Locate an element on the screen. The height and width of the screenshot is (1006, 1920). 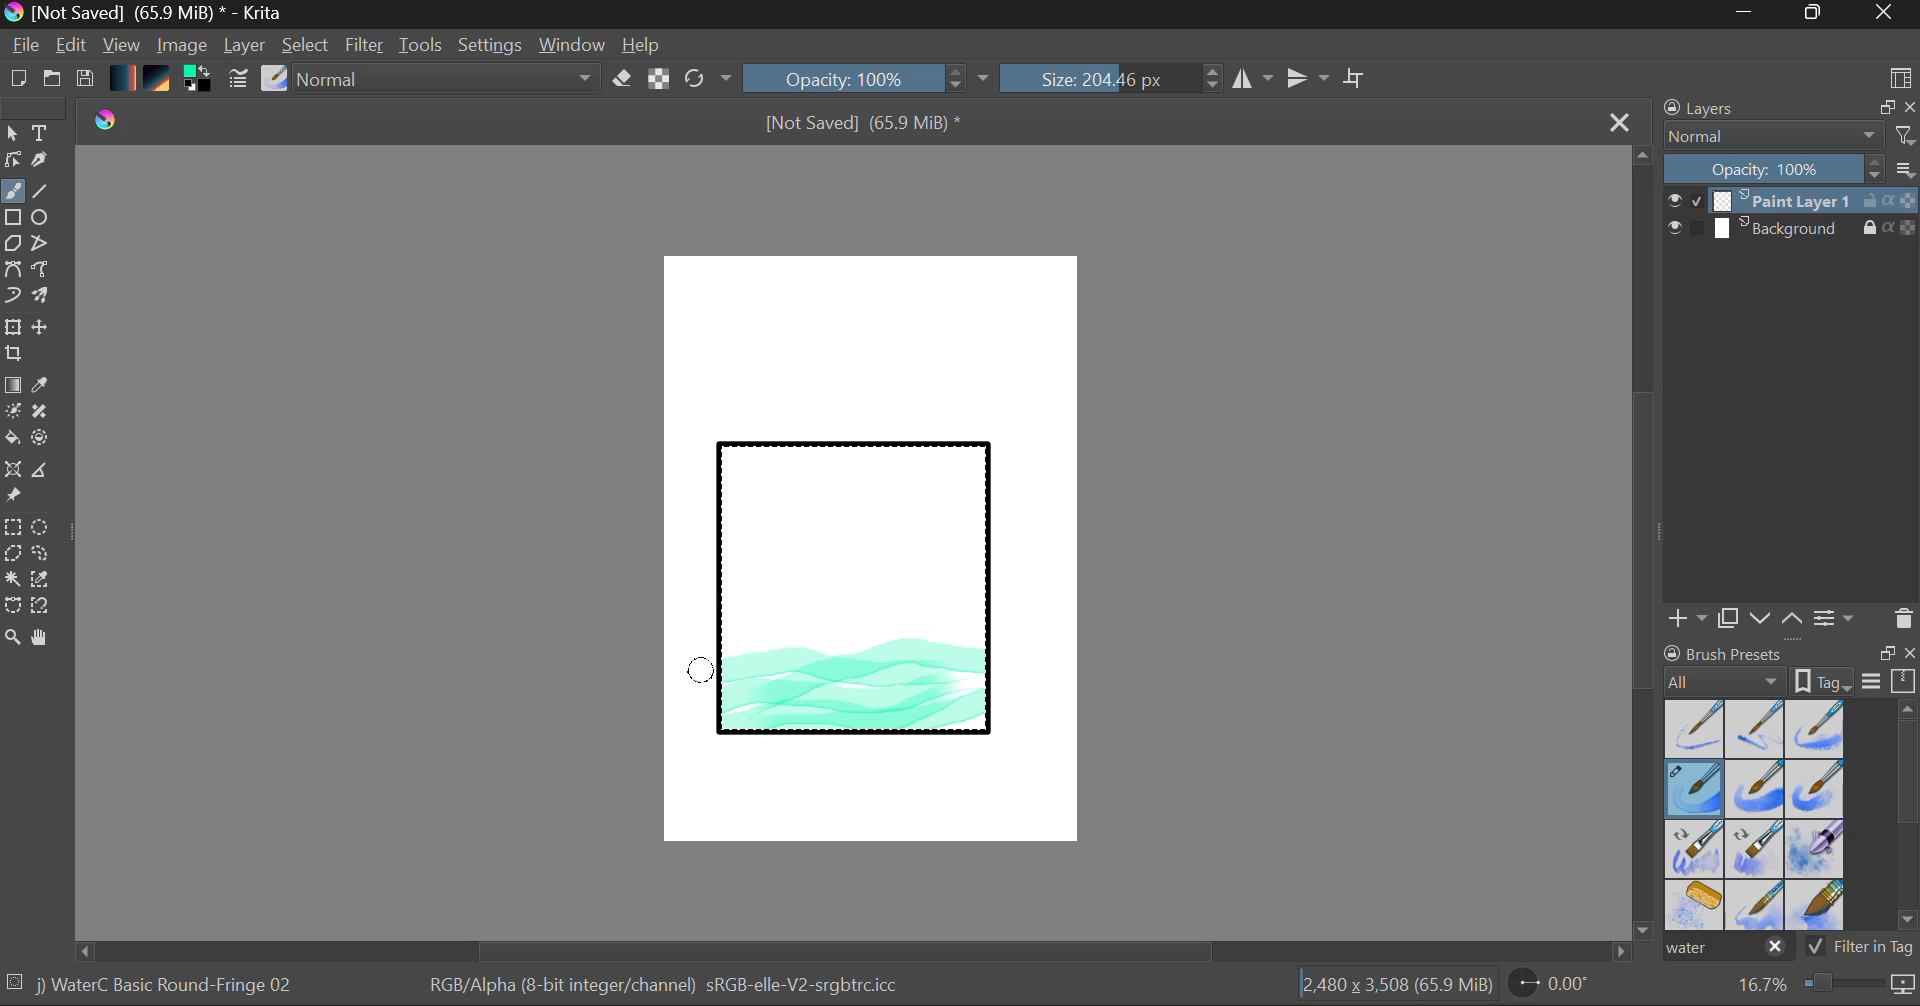
Continuous Selection is located at coordinates (12, 578).